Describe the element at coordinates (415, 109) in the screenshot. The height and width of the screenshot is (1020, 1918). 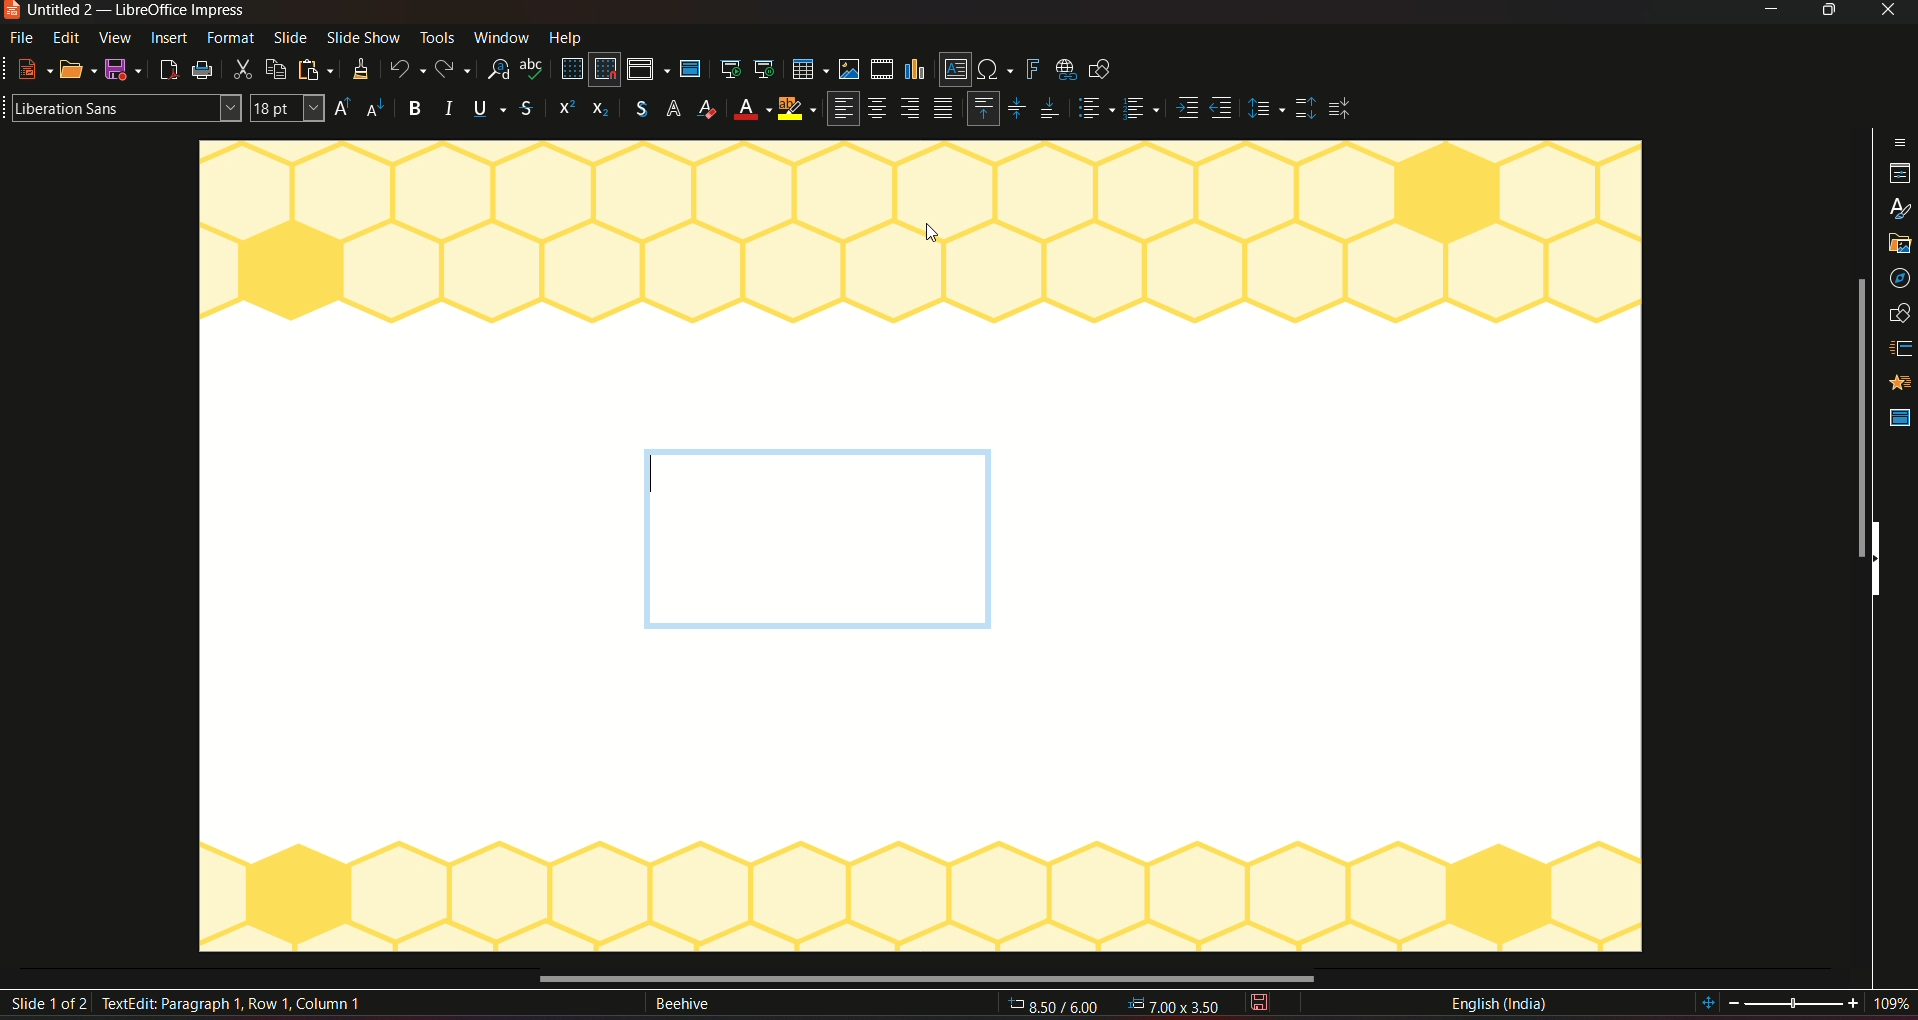
I see `Bold` at that location.